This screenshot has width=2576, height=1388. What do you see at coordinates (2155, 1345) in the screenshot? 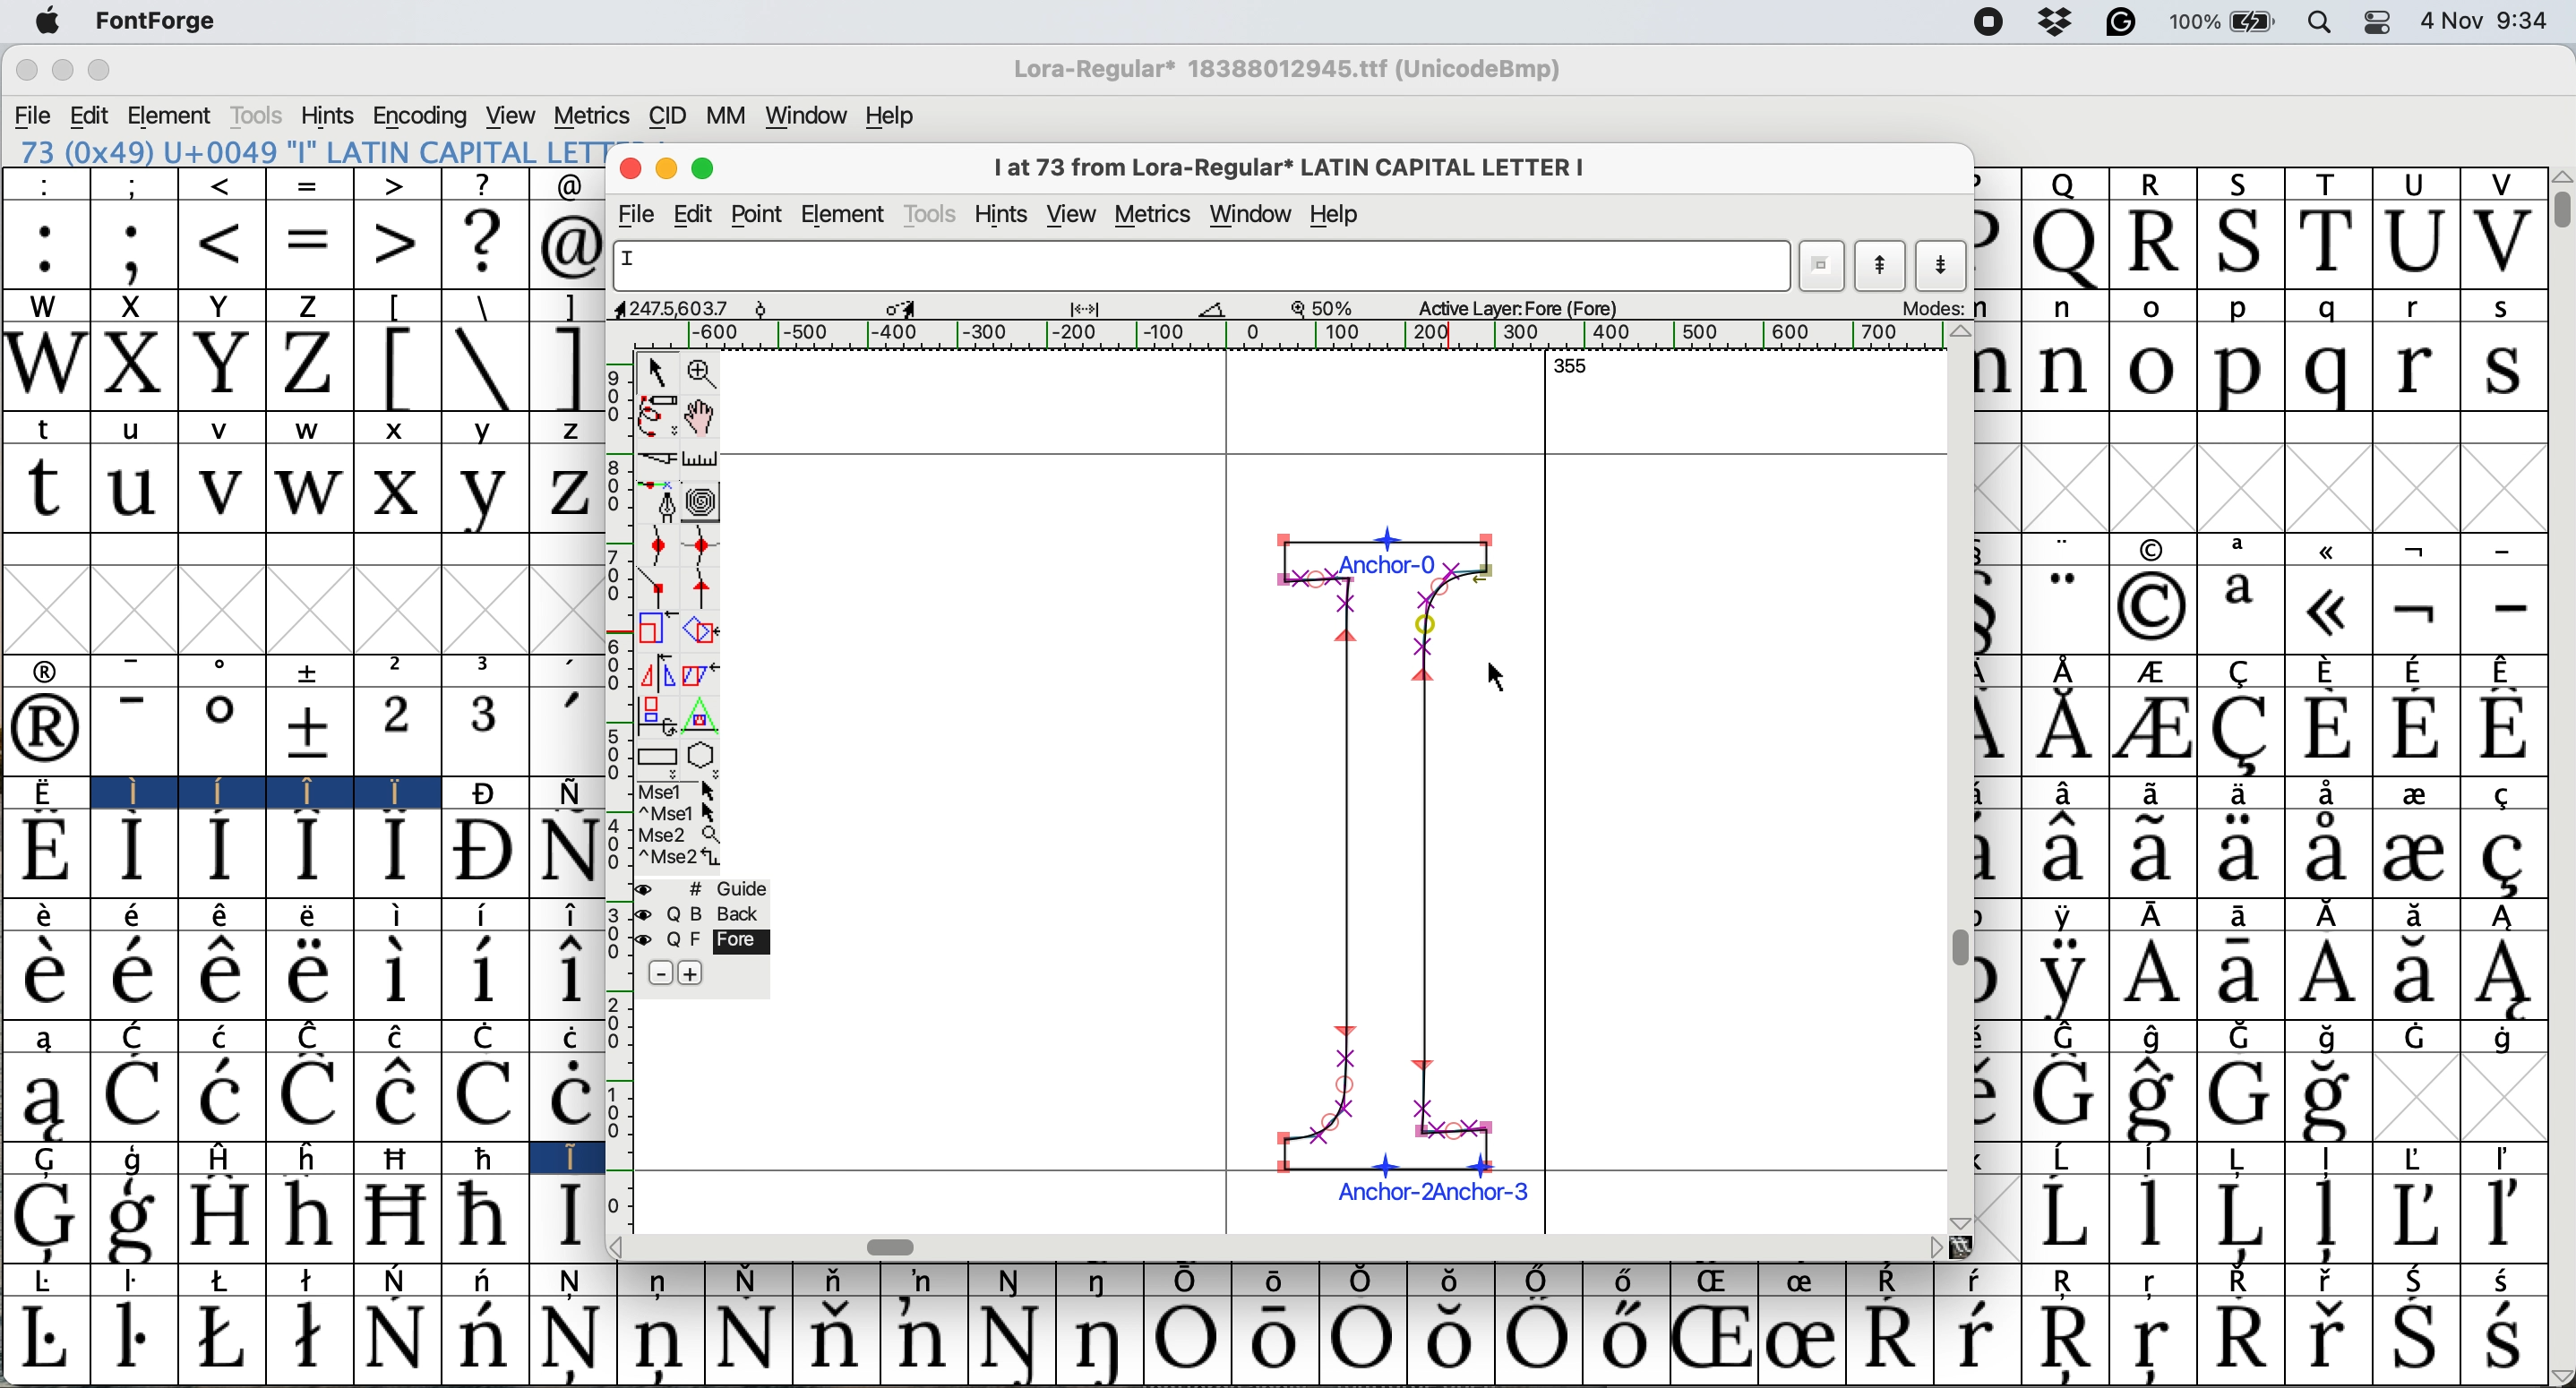
I see `Symbol` at bounding box center [2155, 1345].